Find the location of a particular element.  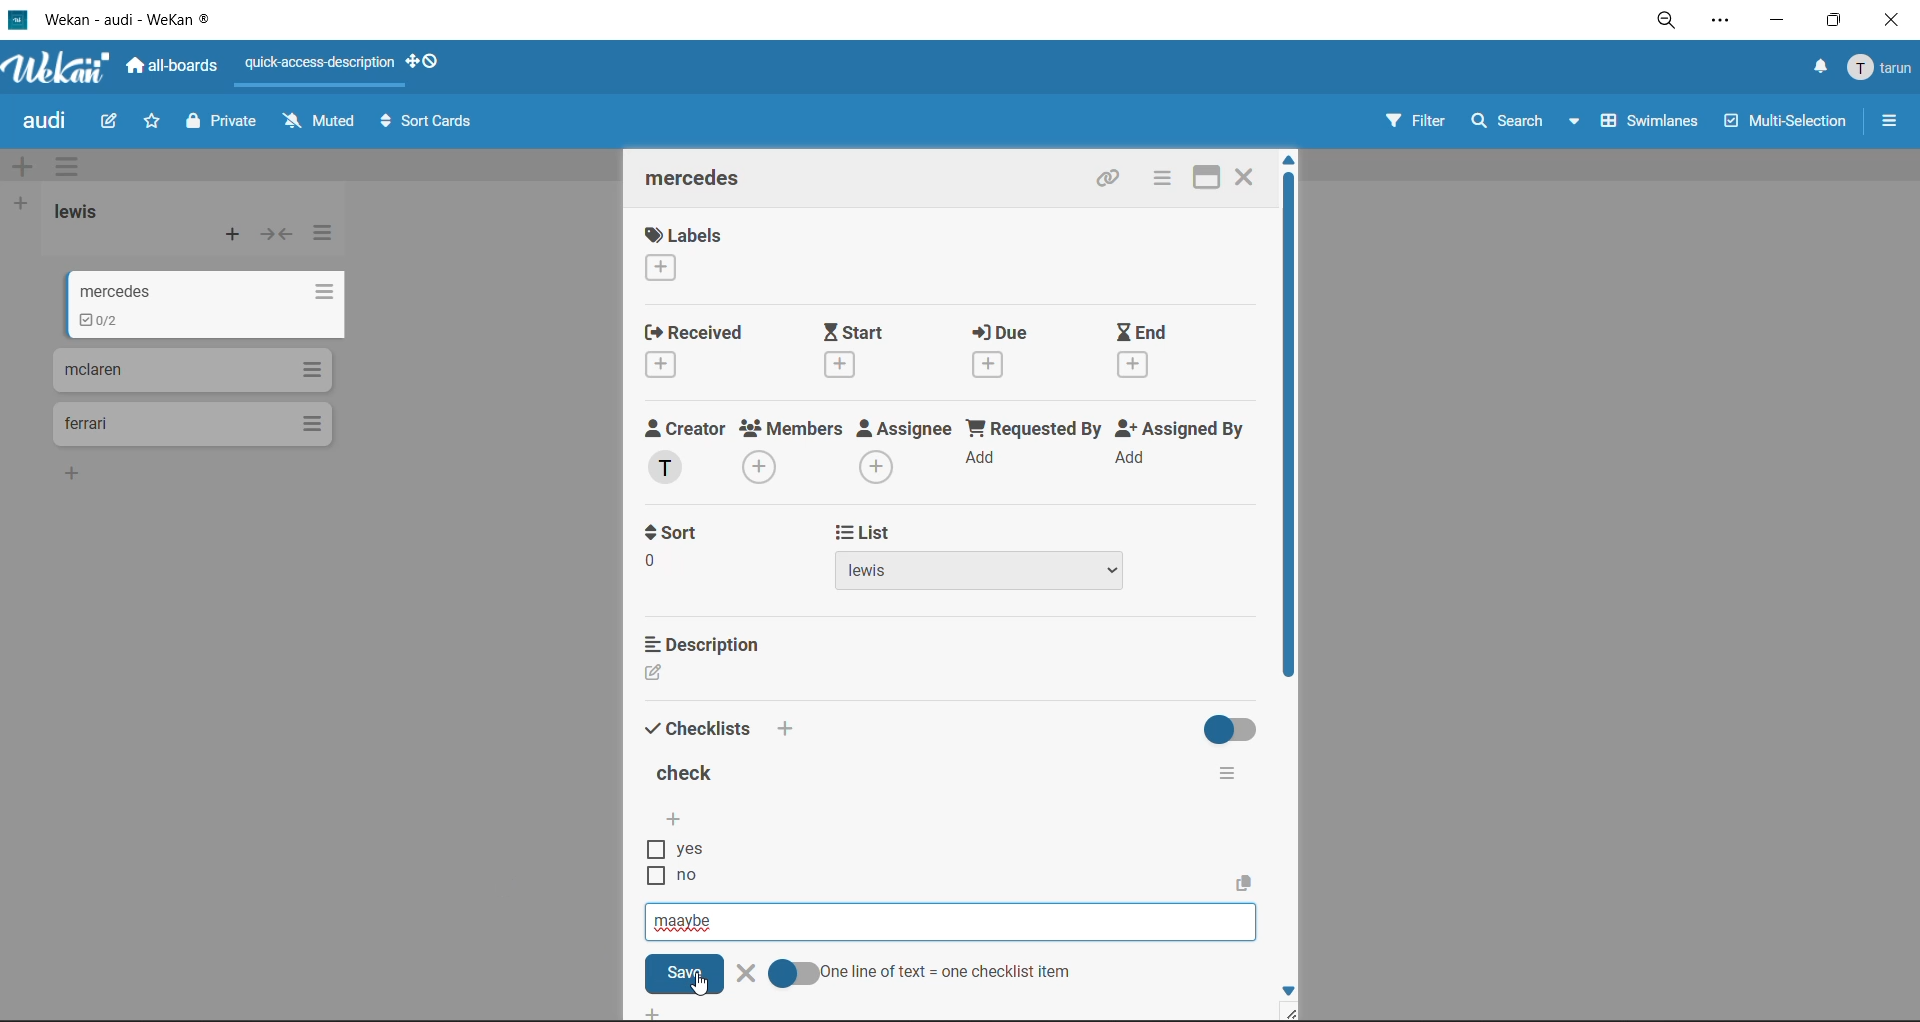

Add Label is located at coordinates (660, 269).